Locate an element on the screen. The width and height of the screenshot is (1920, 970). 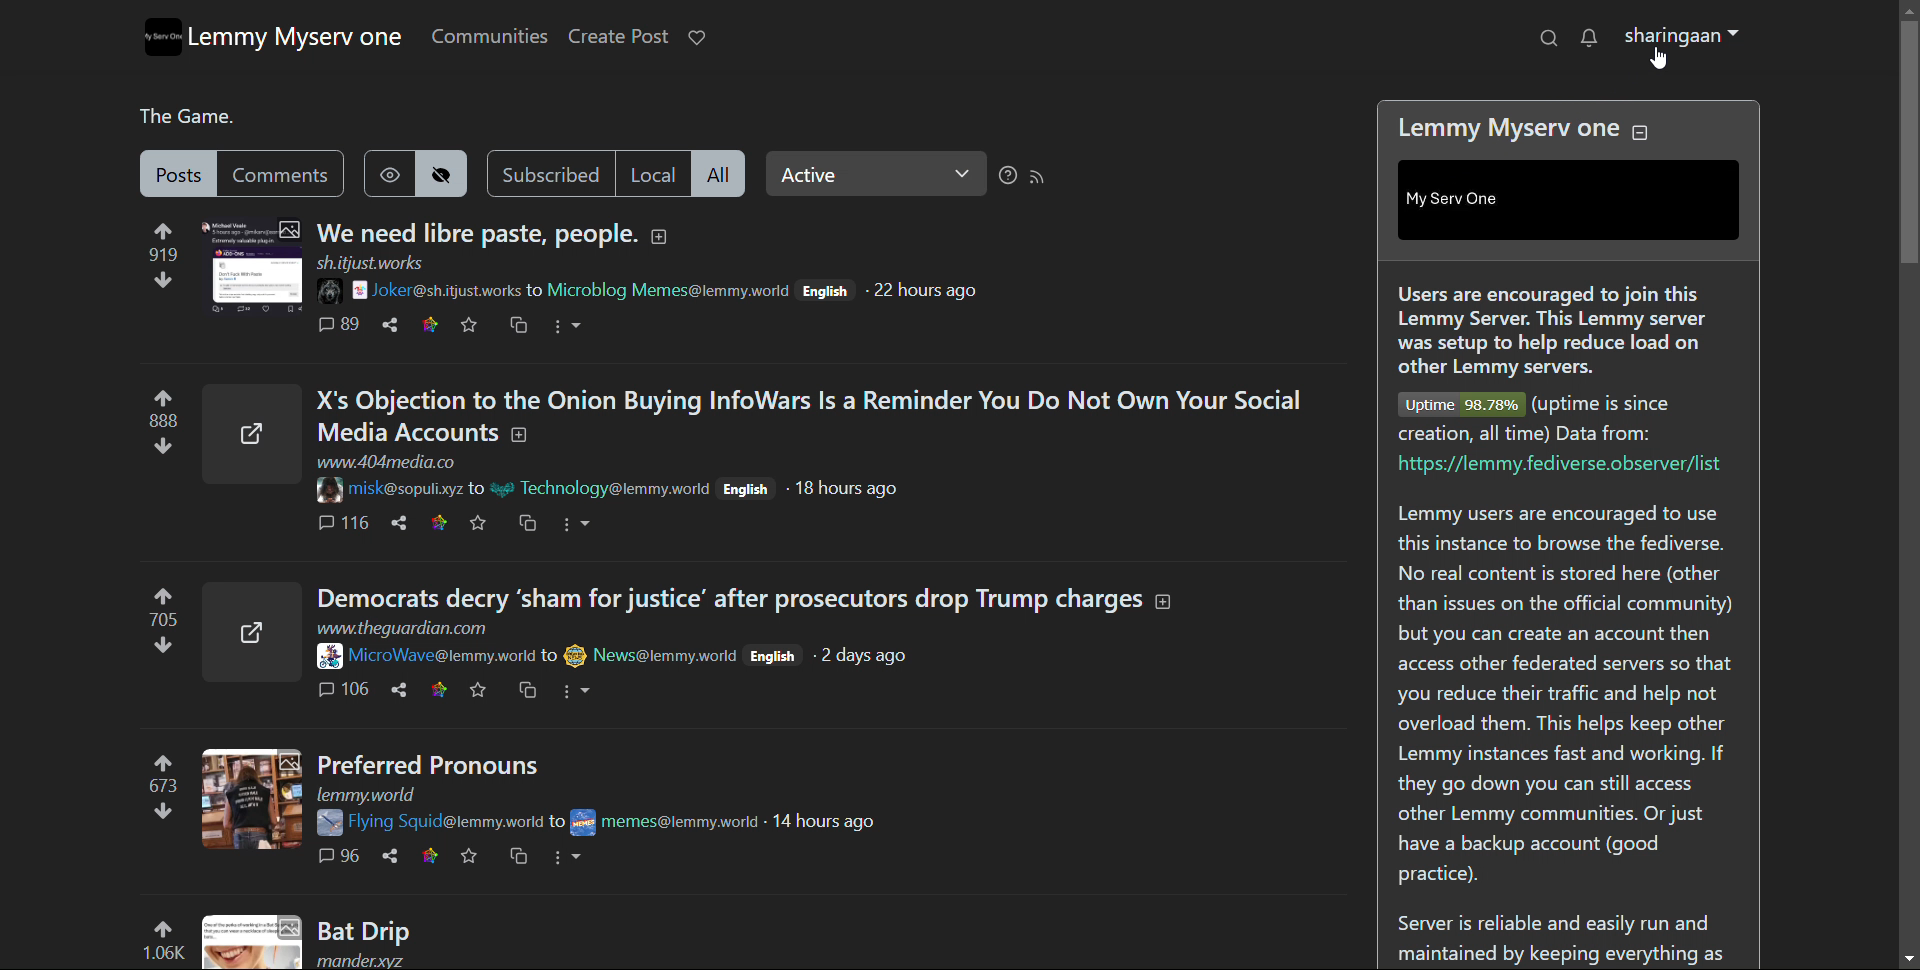
 downvotes is located at coordinates (161, 814).